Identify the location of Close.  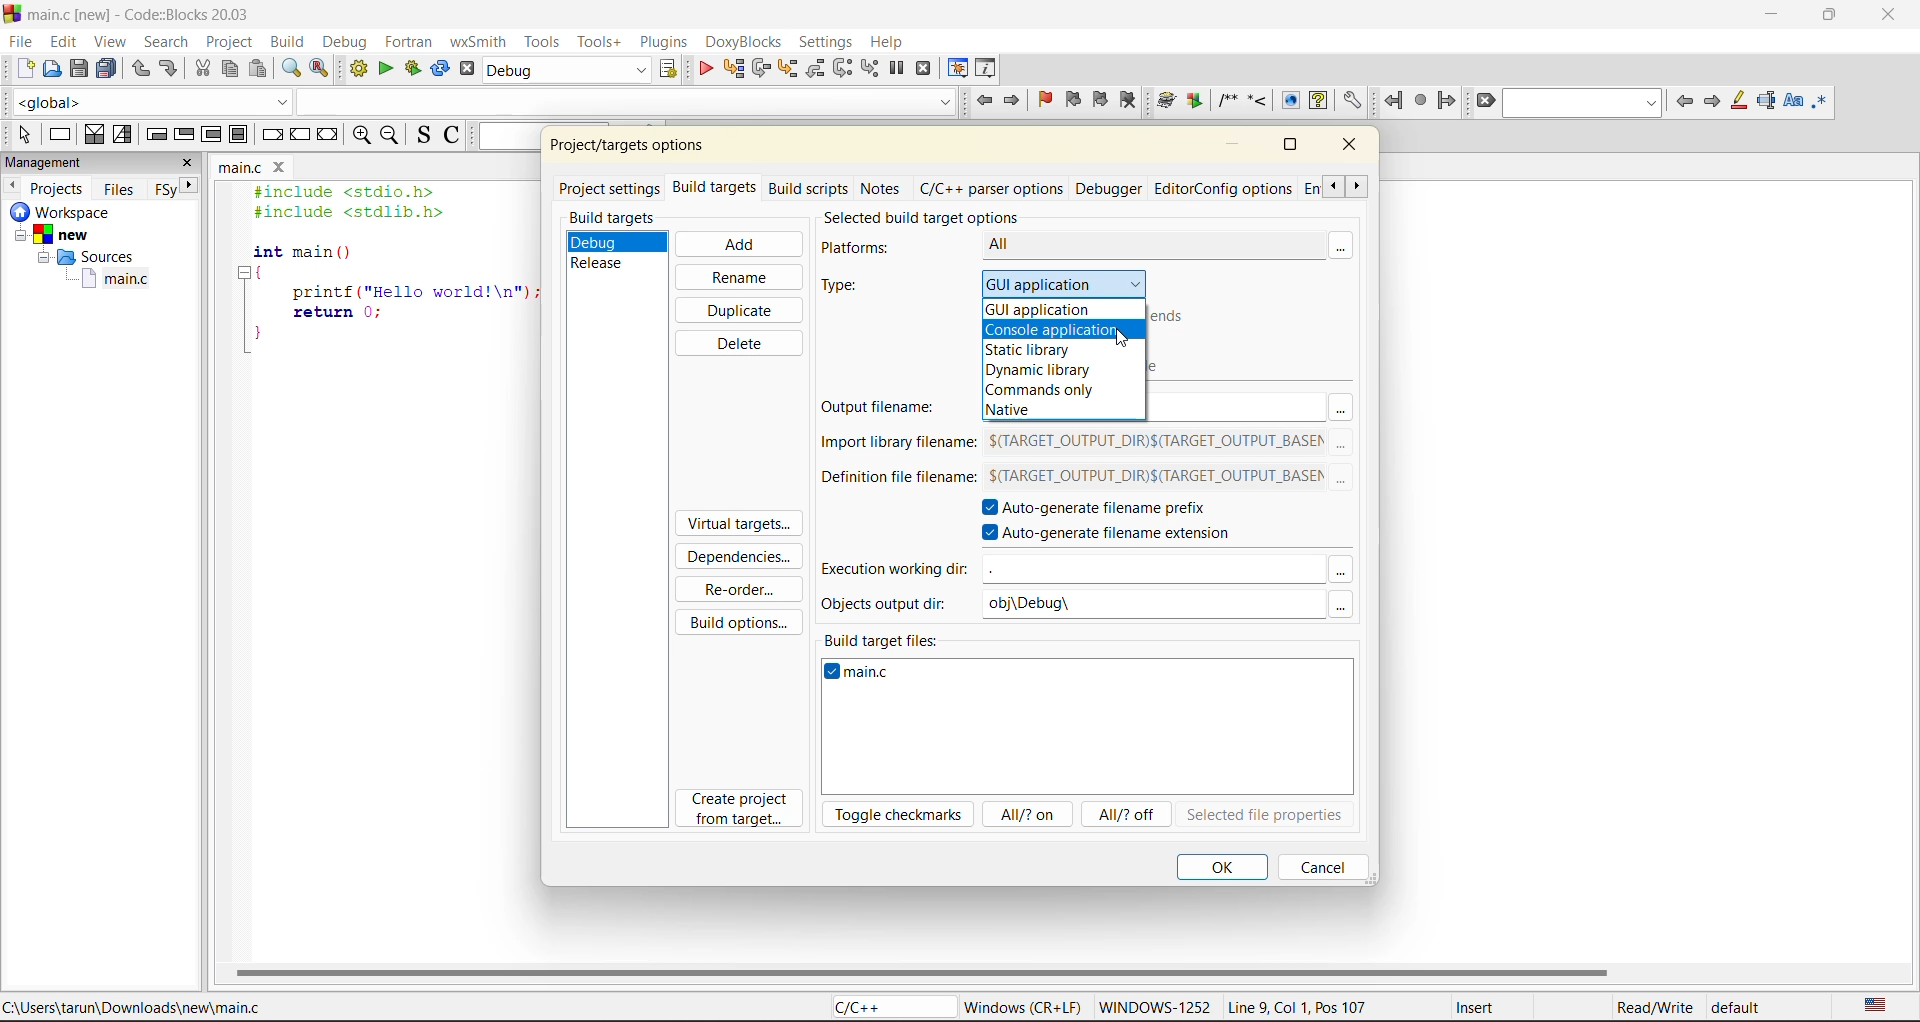
(283, 168).